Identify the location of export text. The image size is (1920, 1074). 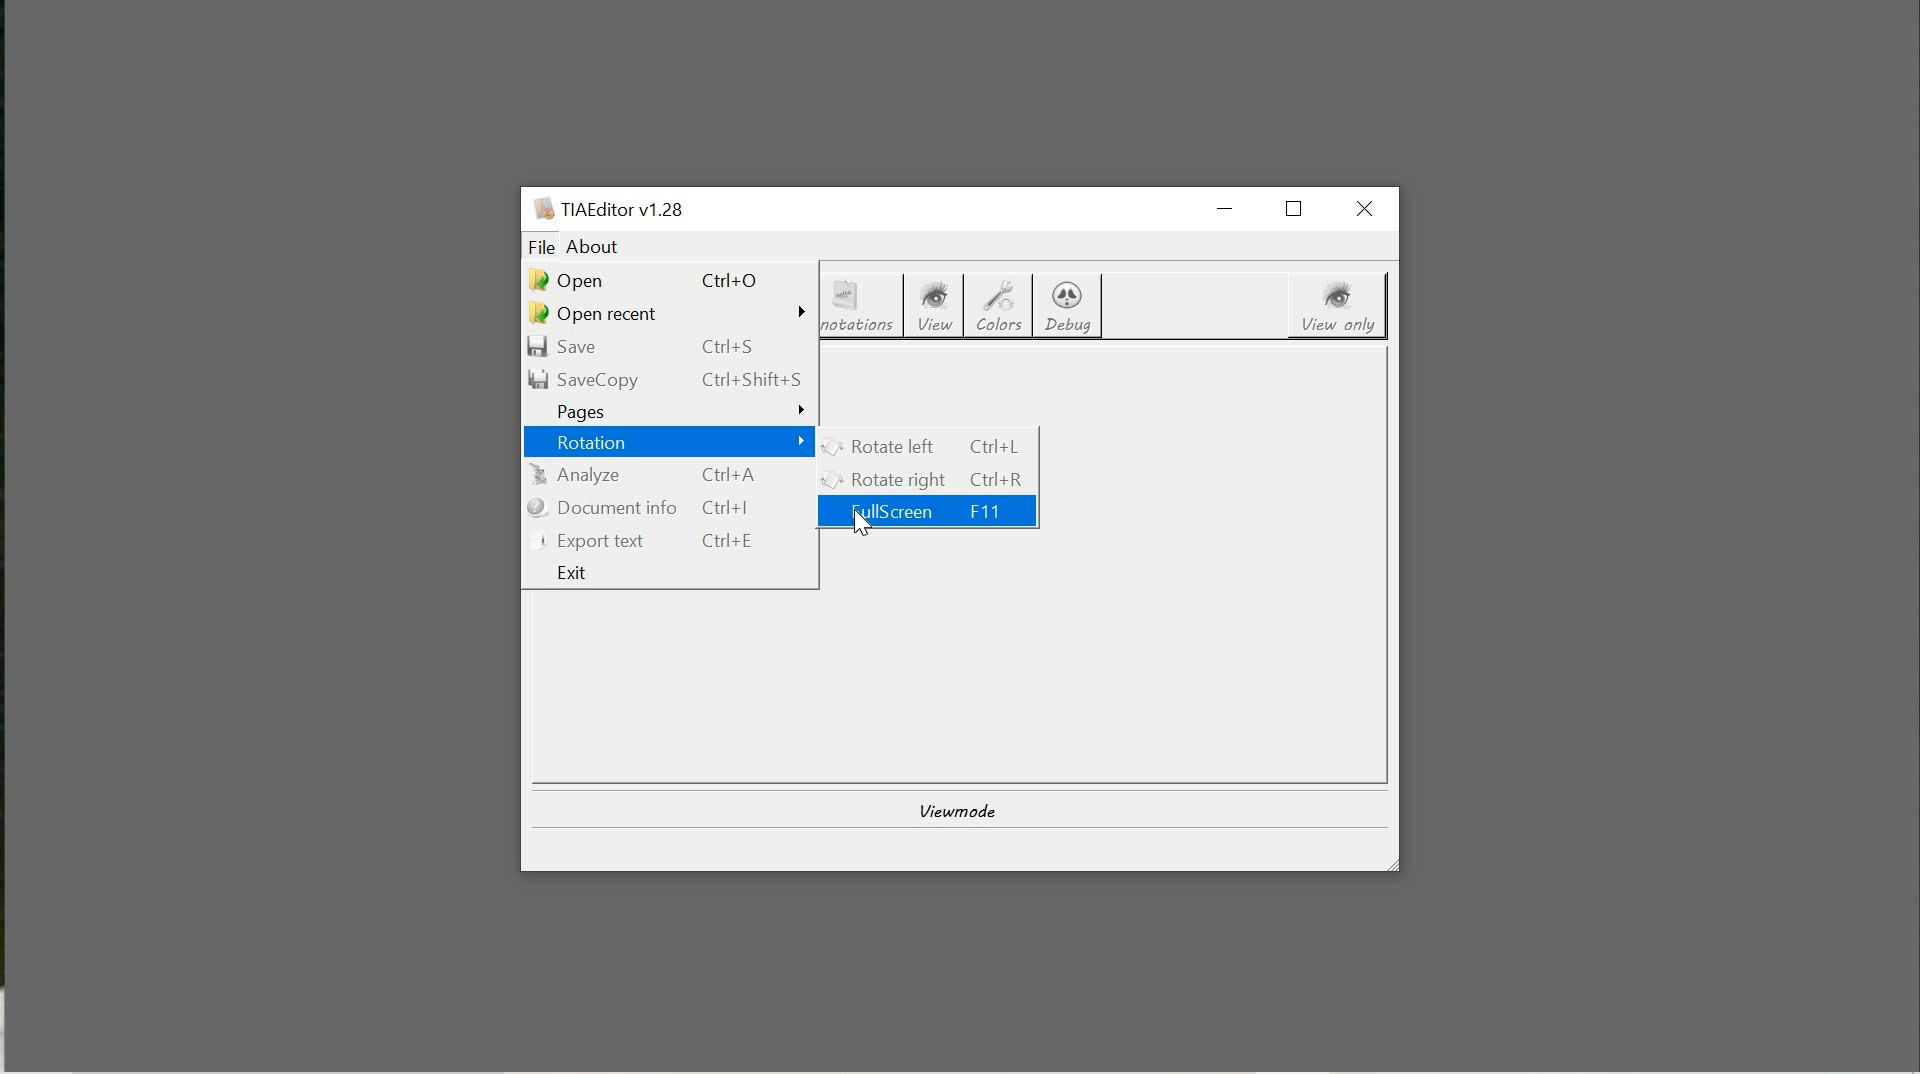
(671, 540).